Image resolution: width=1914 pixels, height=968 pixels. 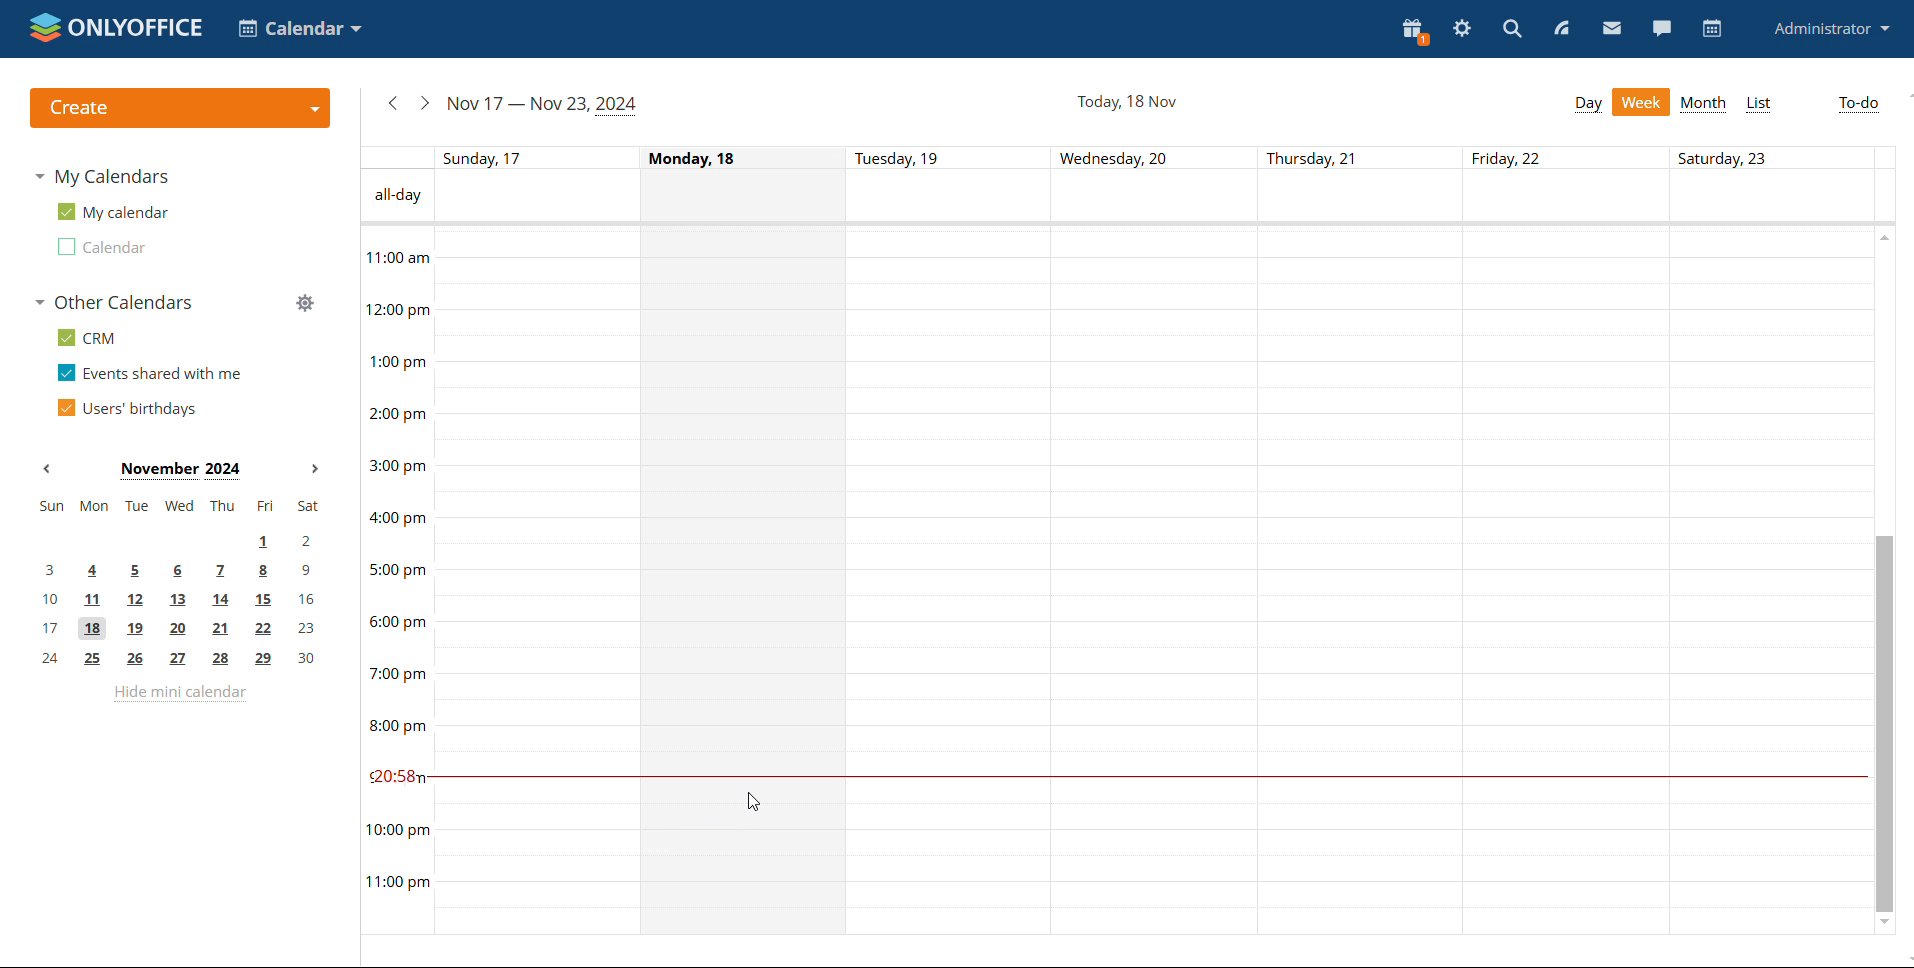 I want to click on Thursday, so click(x=1362, y=581).